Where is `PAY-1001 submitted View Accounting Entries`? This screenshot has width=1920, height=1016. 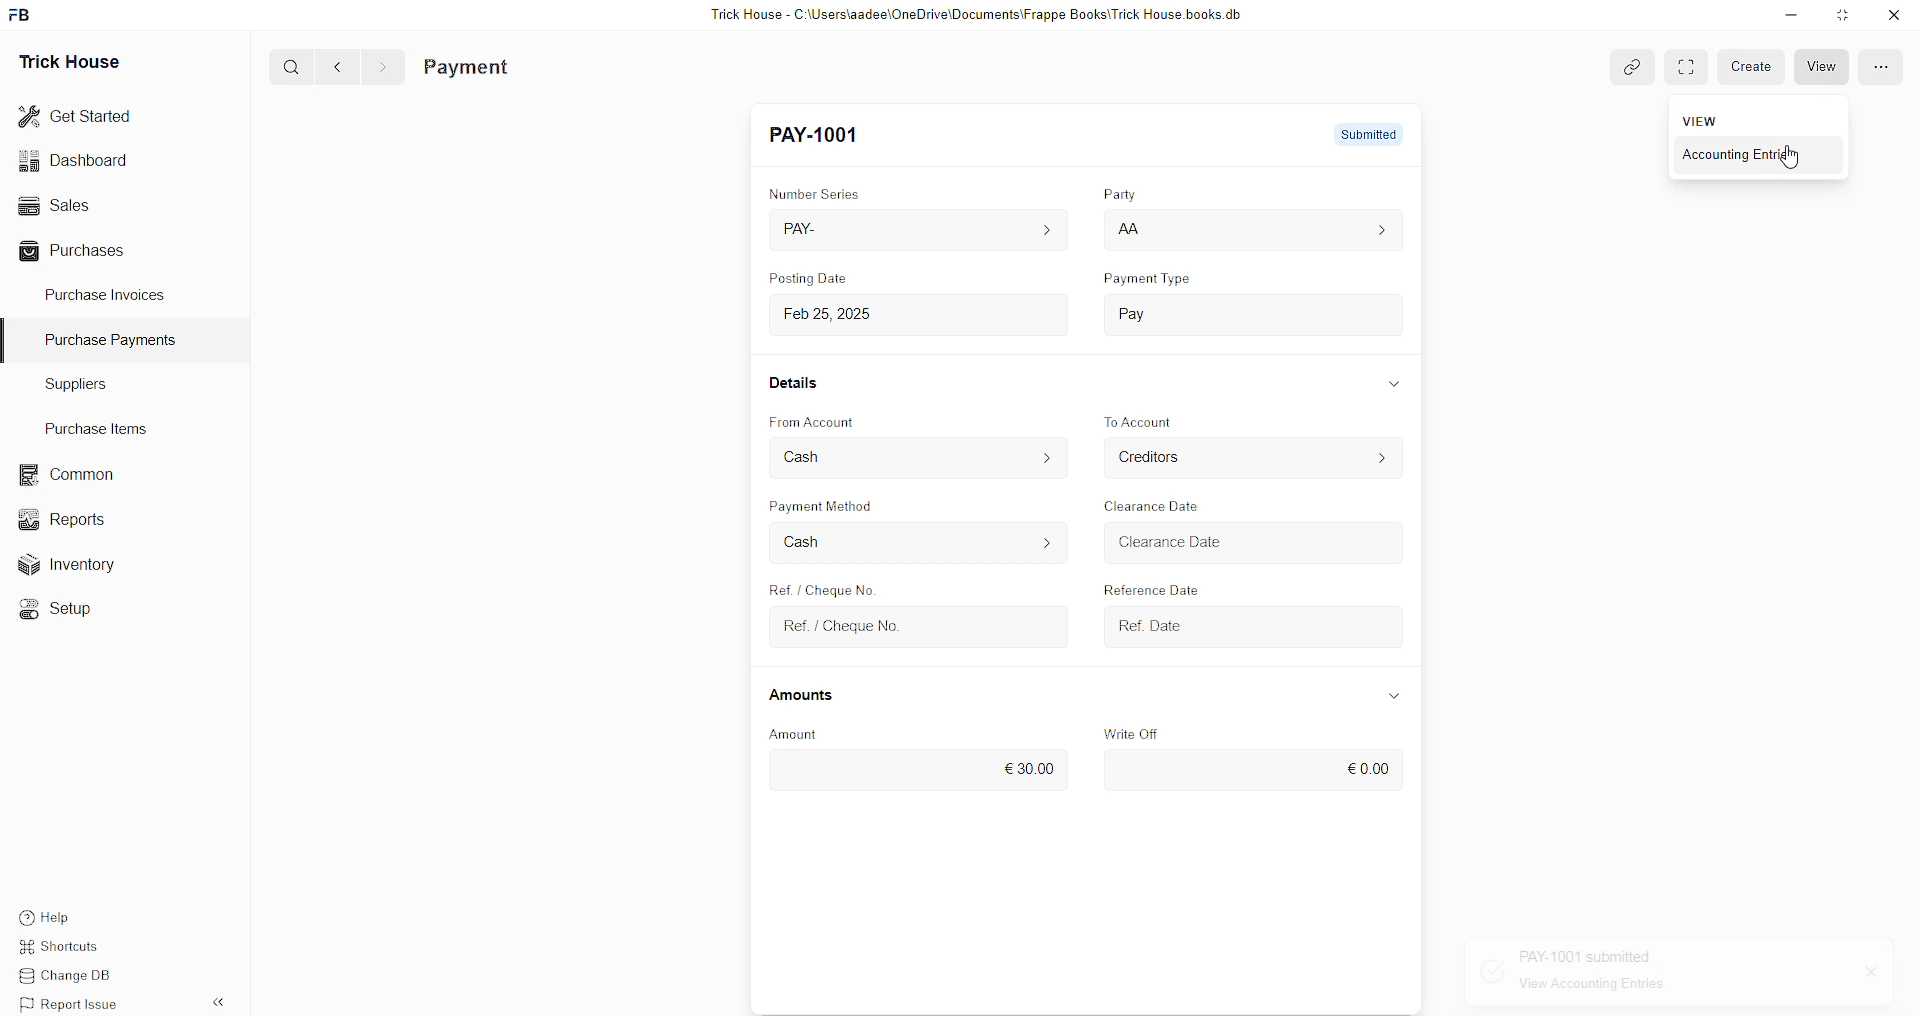 PAY-1001 submitted View Accounting Entries is located at coordinates (1618, 973).